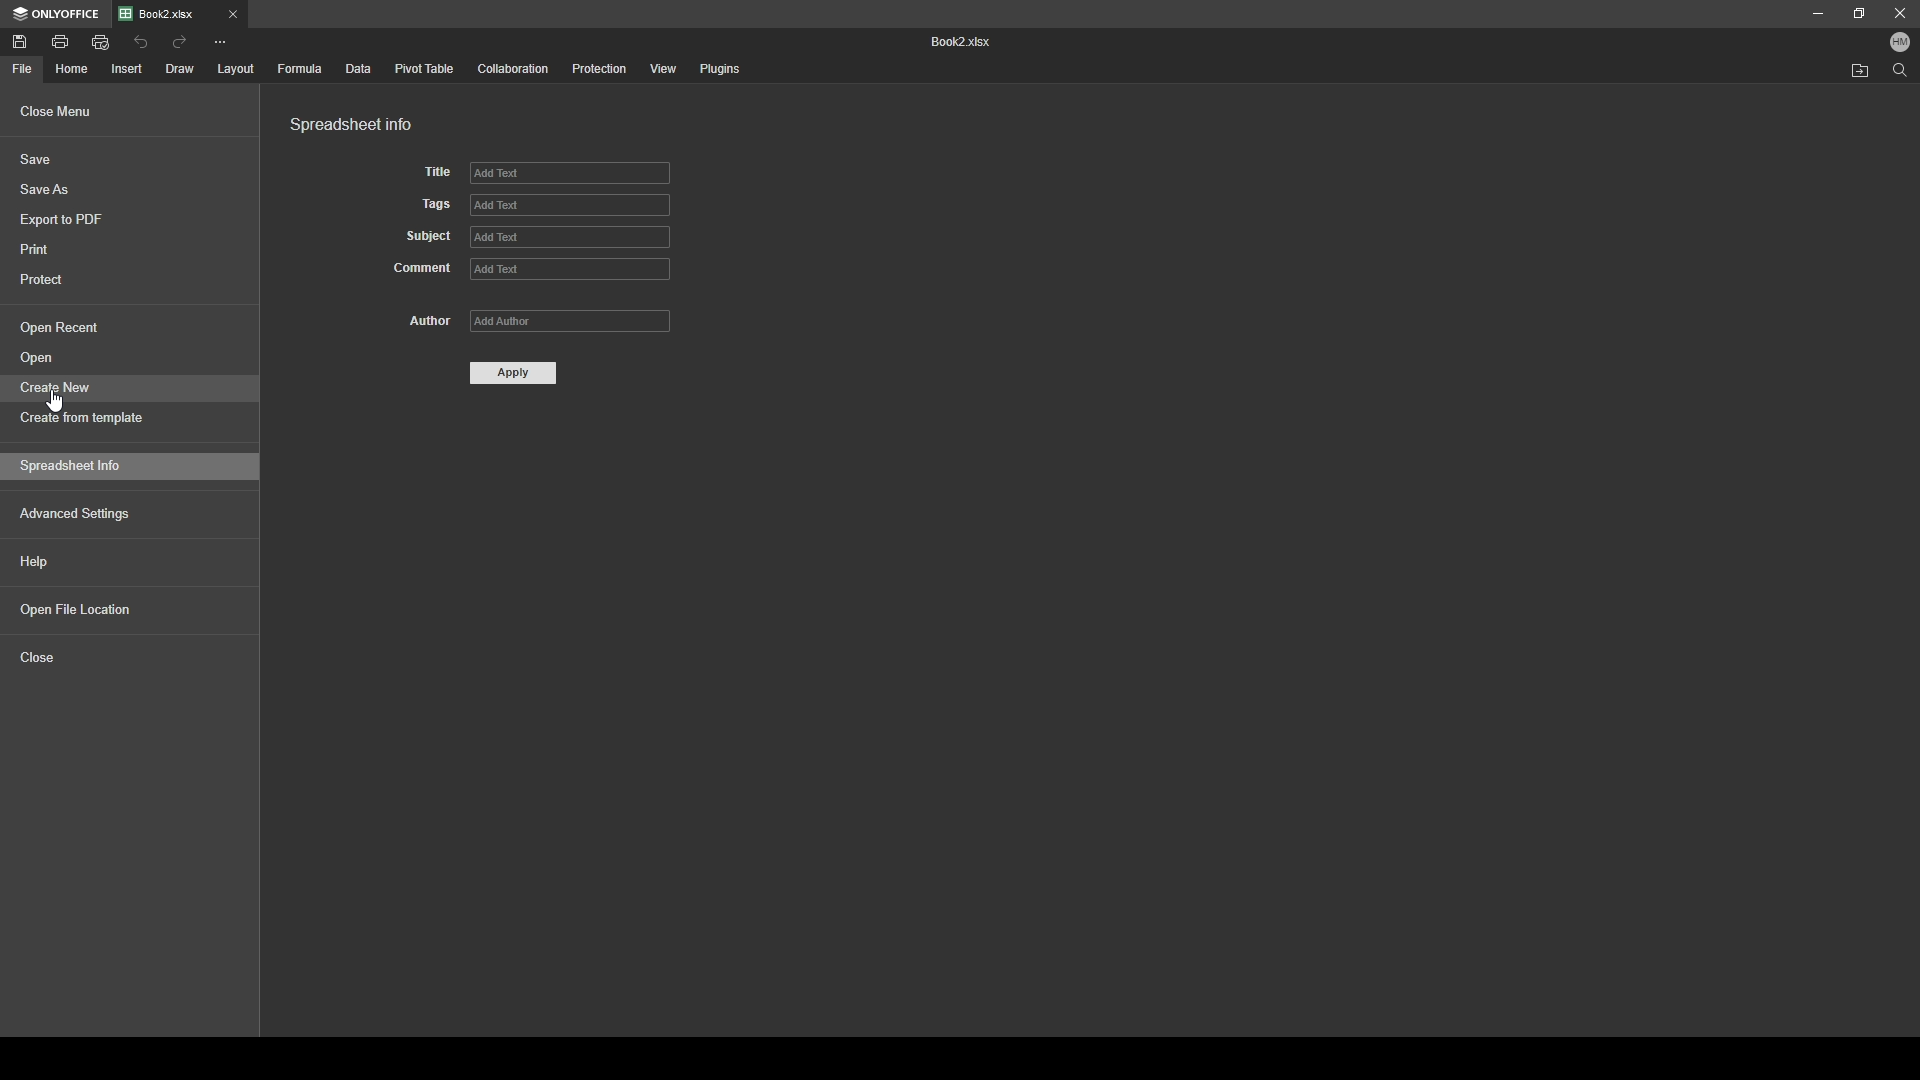  Describe the element at coordinates (979, 46) in the screenshot. I see `Book2 xlsx` at that location.